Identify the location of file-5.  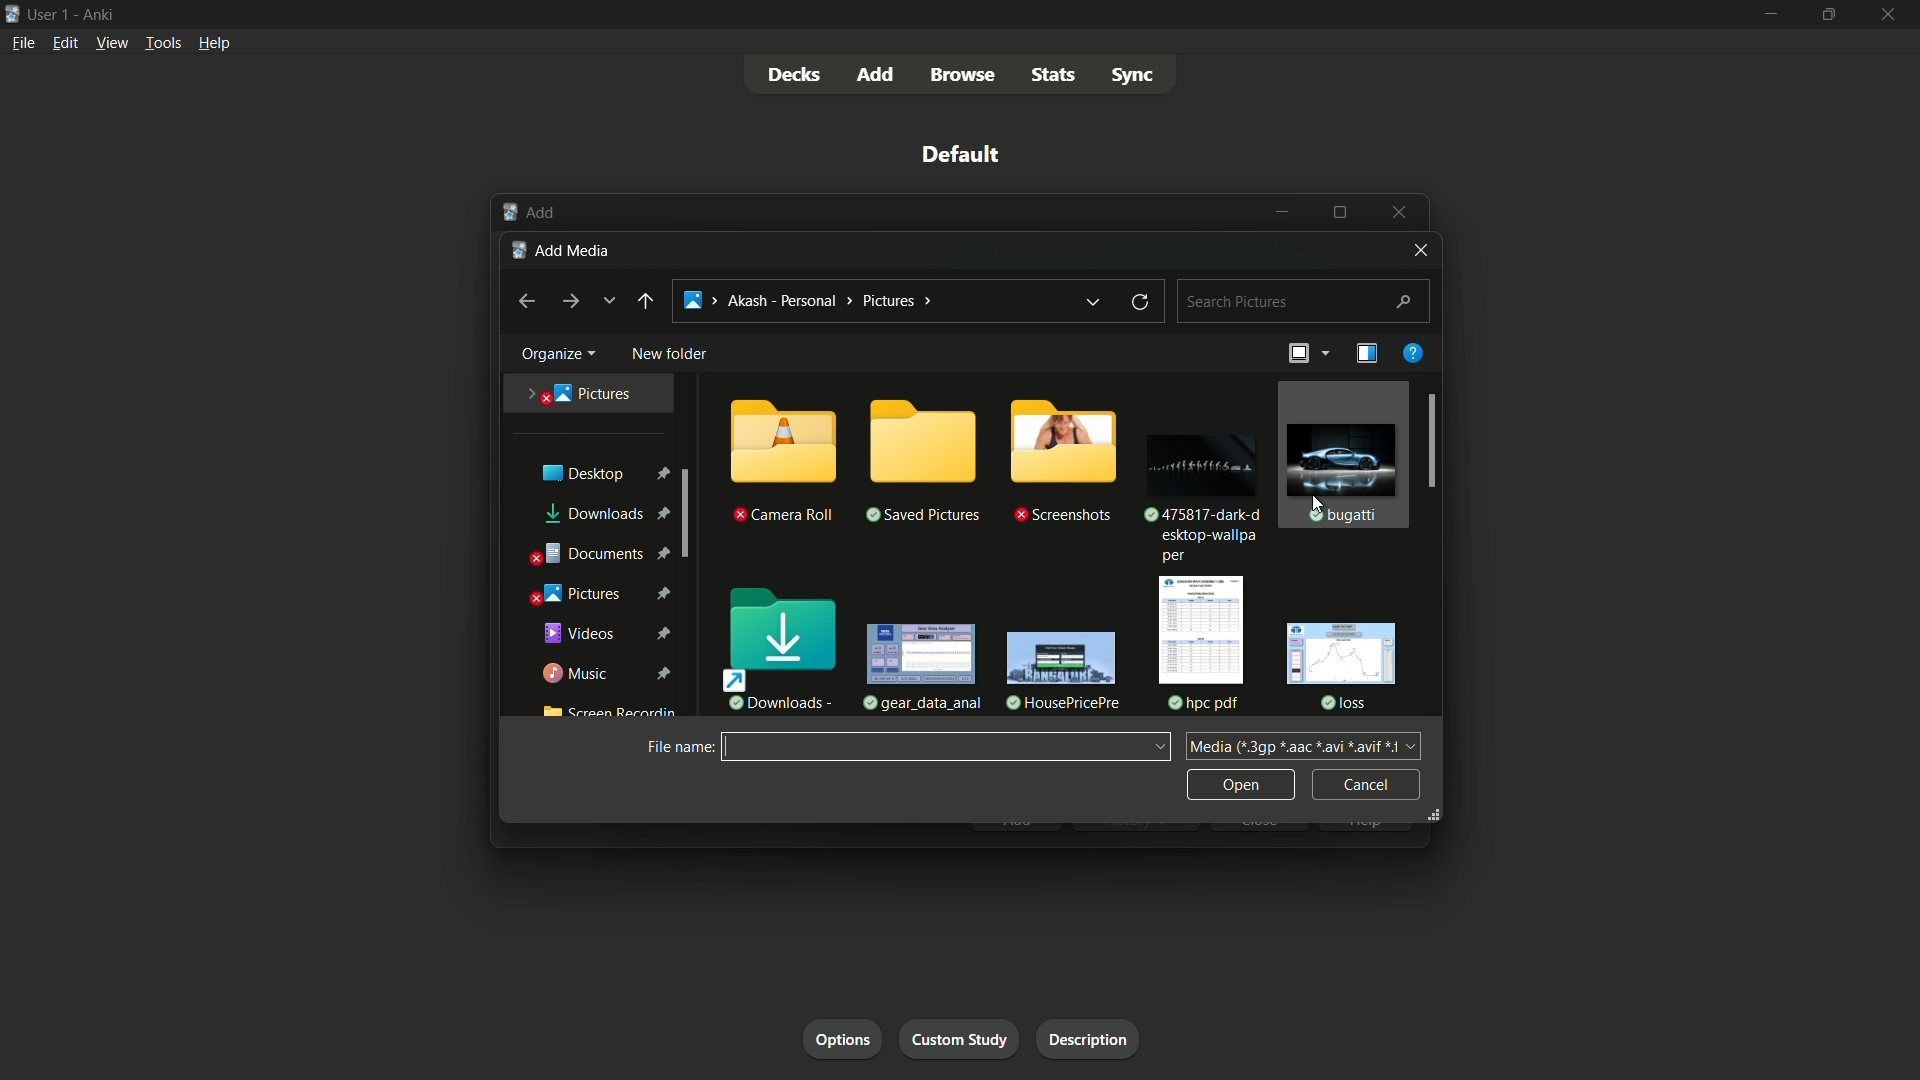
(1199, 641).